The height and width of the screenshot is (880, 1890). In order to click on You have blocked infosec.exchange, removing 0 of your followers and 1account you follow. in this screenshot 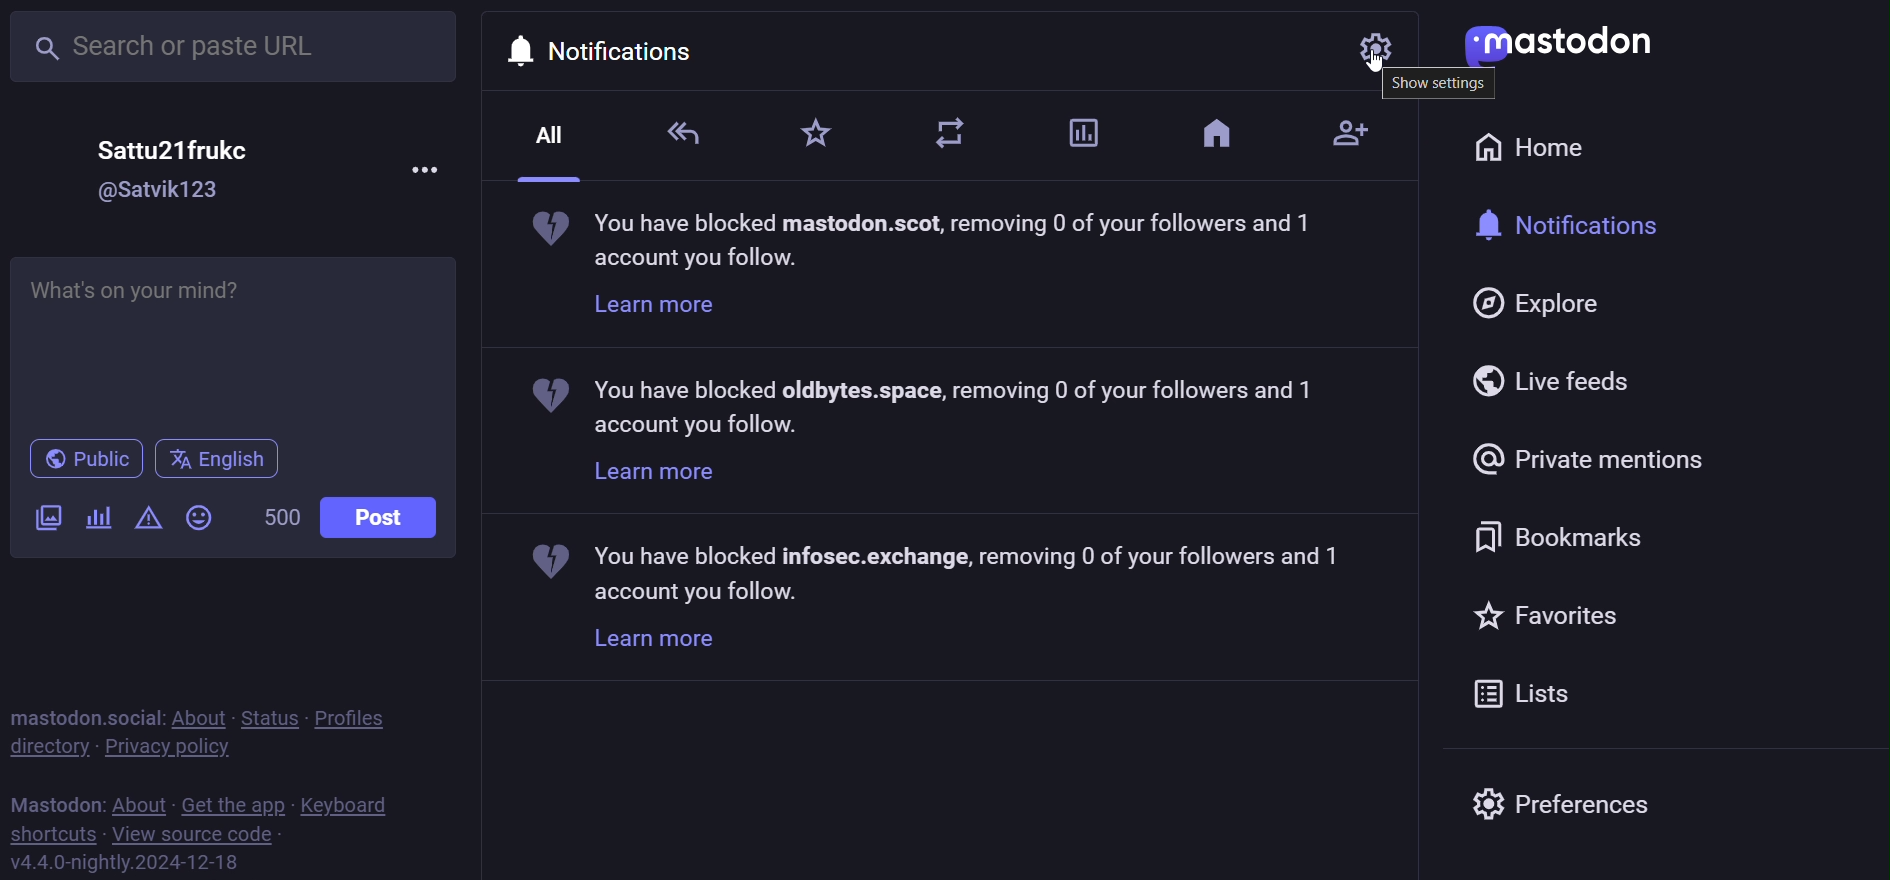, I will do `click(953, 571)`.